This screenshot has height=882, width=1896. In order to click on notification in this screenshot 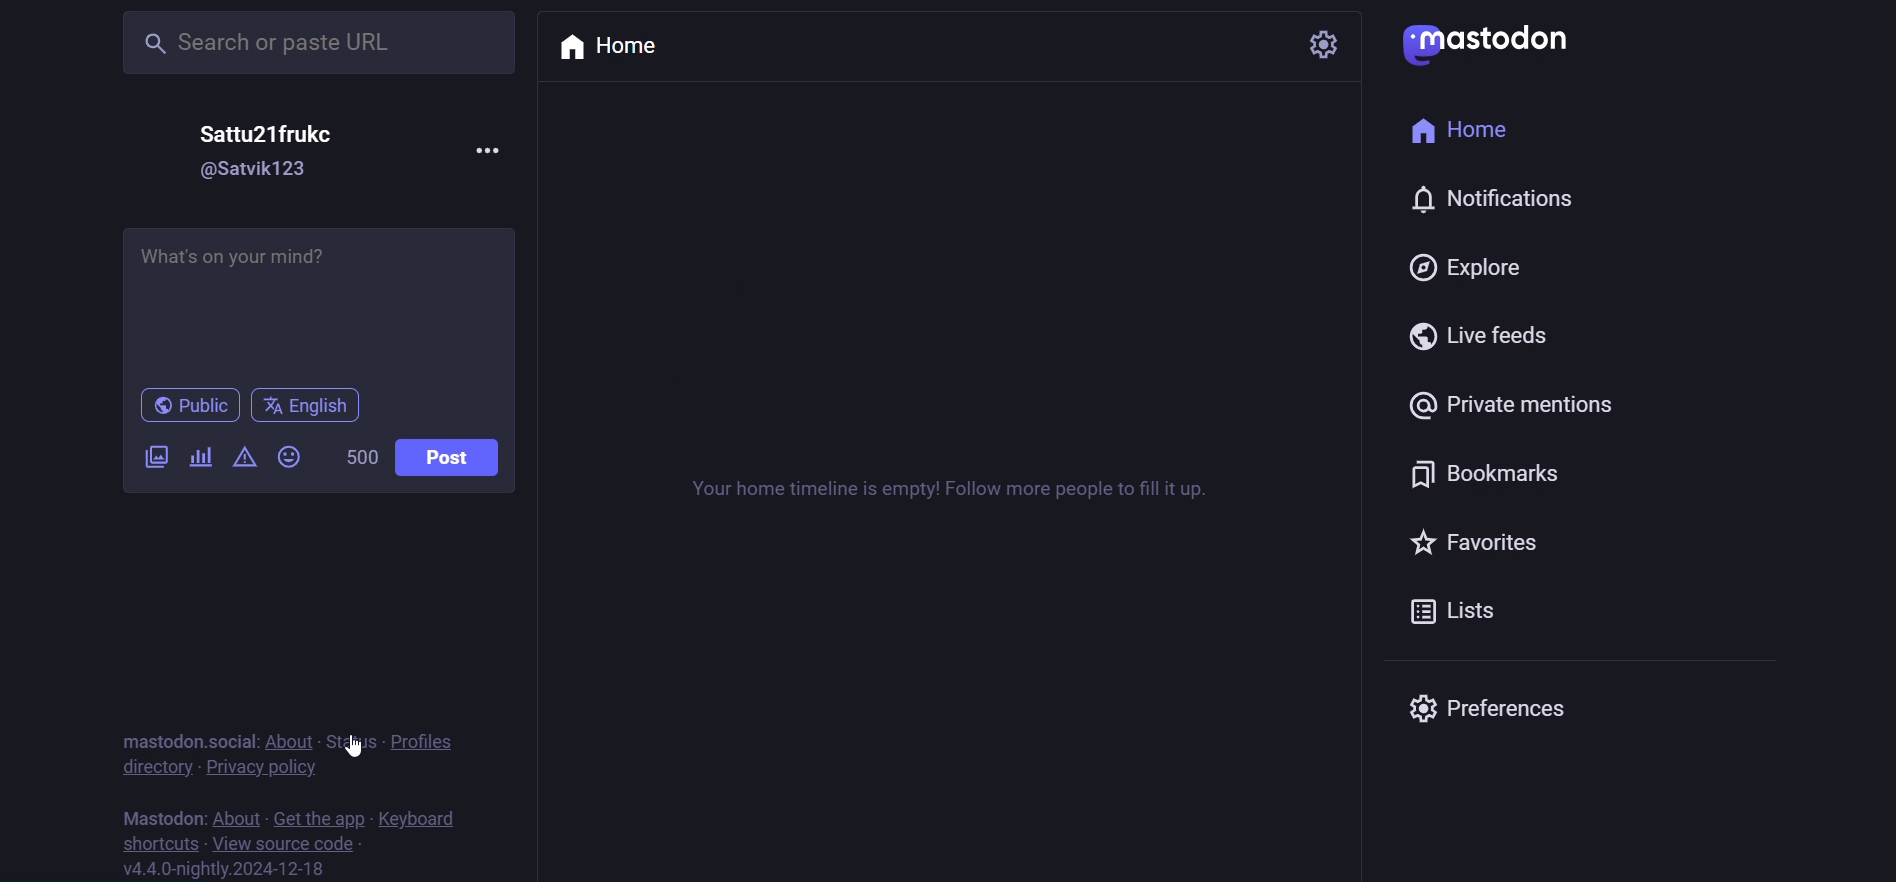, I will do `click(1491, 197)`.